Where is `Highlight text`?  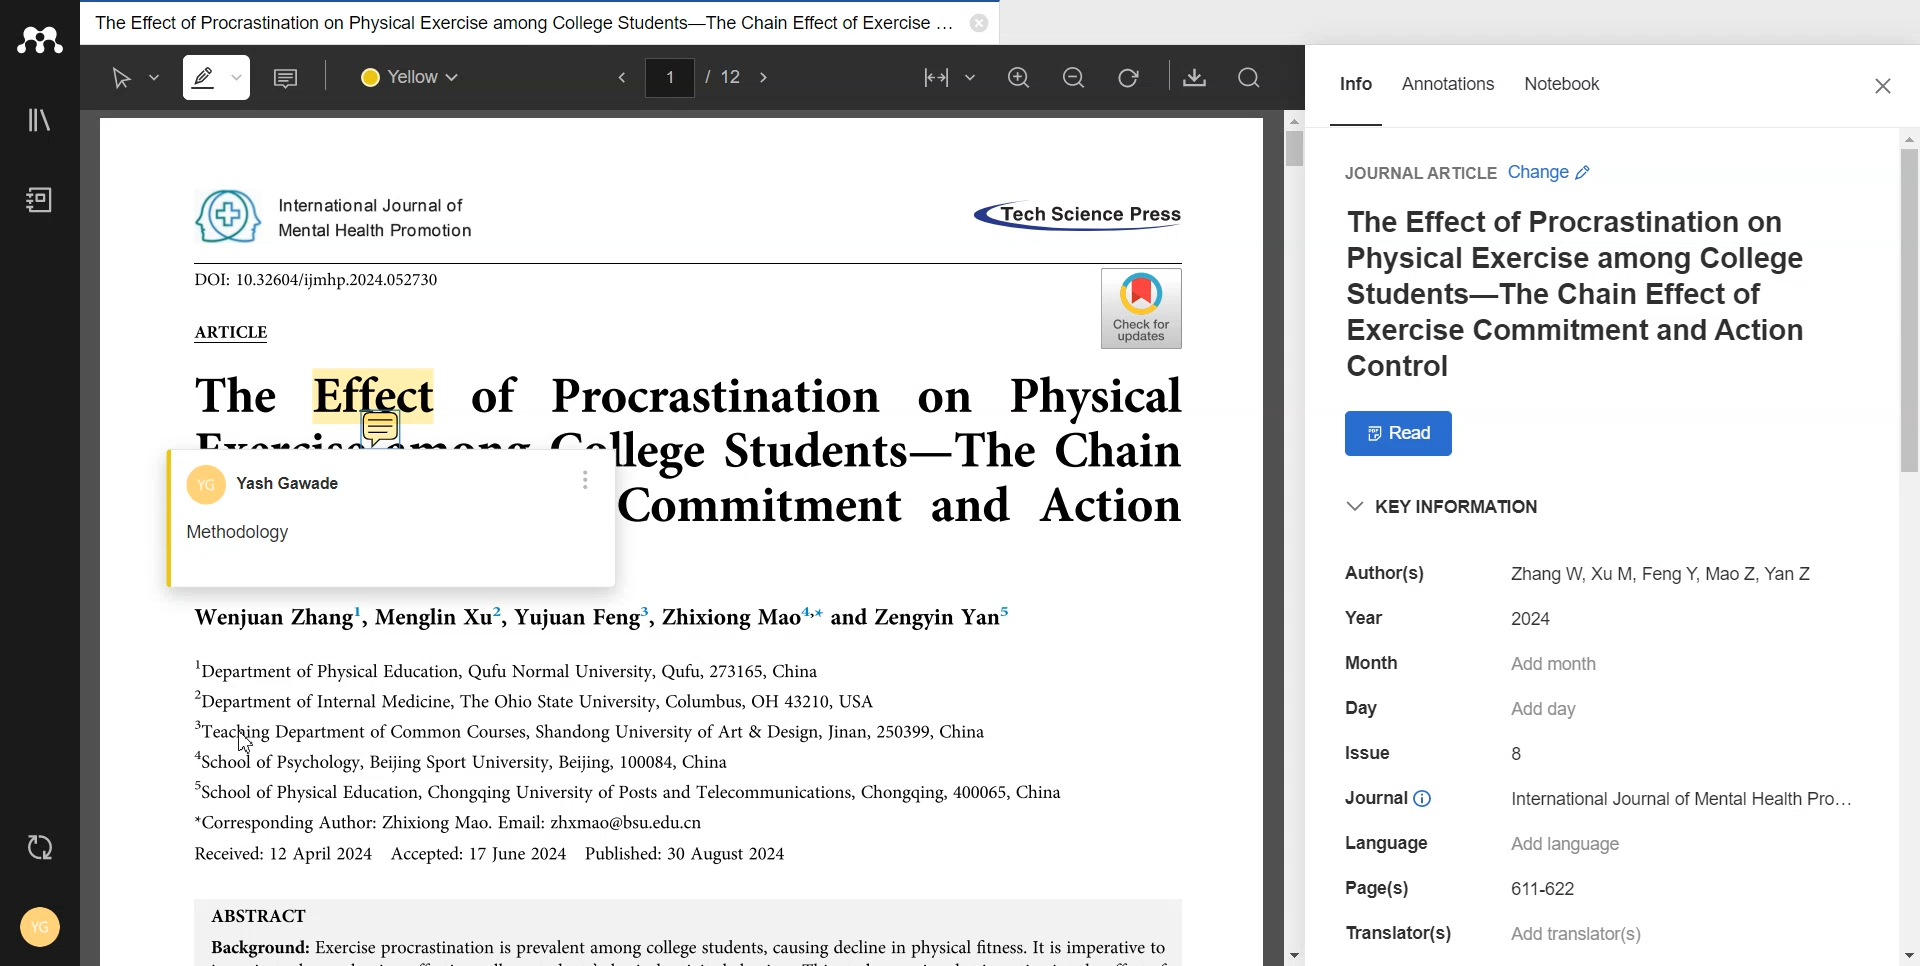 Highlight text is located at coordinates (218, 77).